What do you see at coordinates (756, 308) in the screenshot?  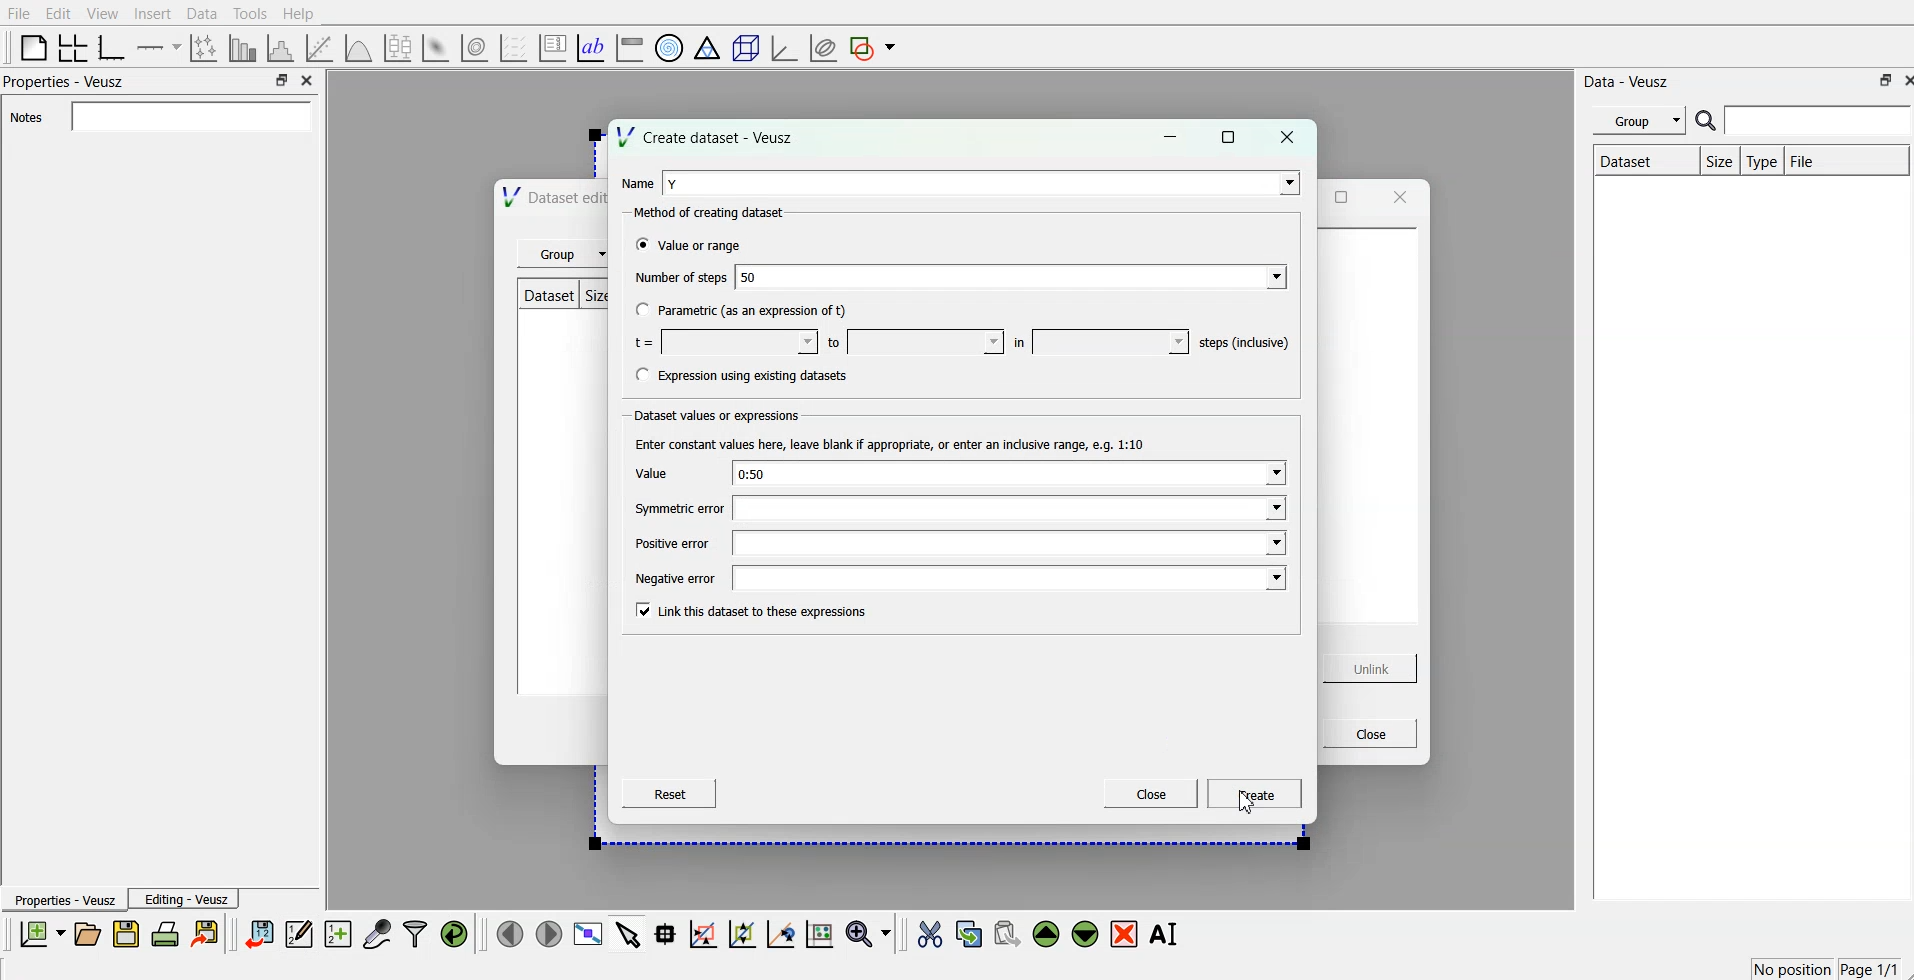 I see `Parametric (as an expression of t)` at bounding box center [756, 308].